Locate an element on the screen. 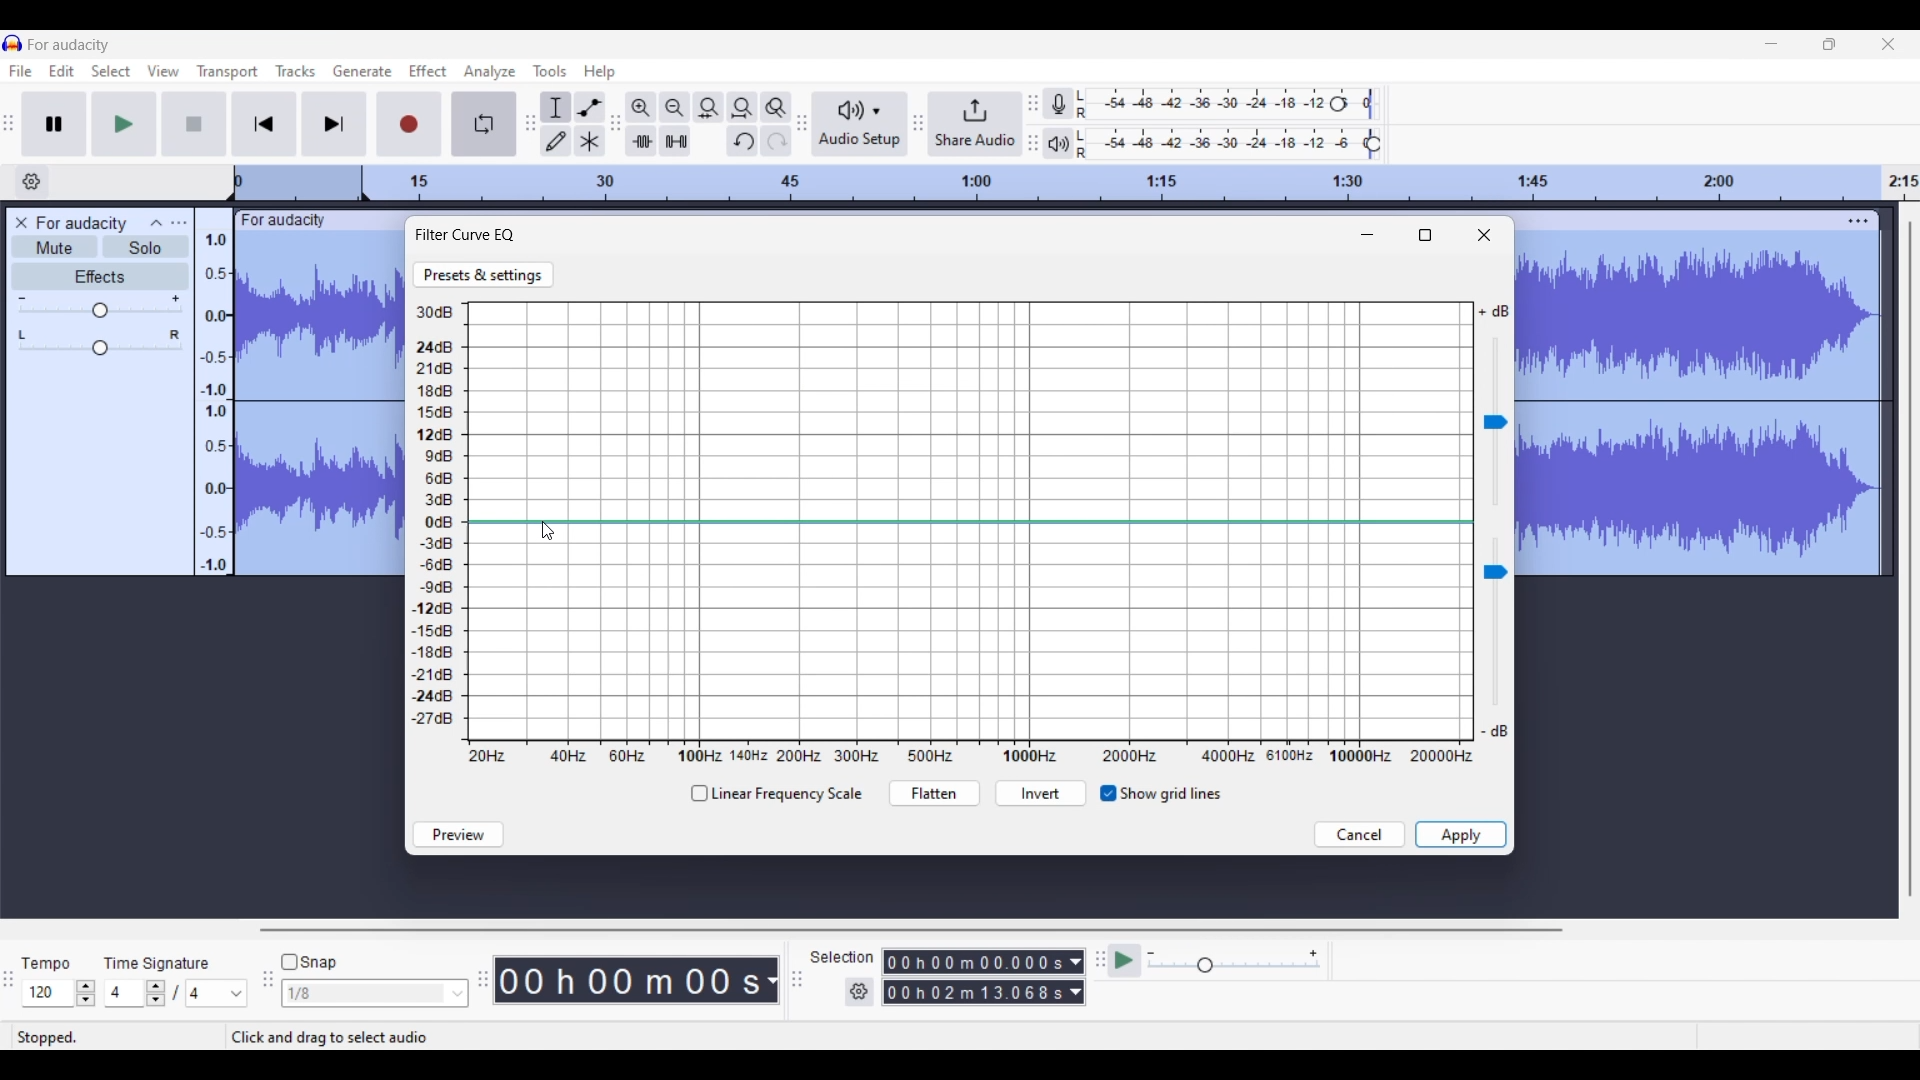 Image resolution: width=1920 pixels, height=1080 pixels. Min. gain is located at coordinates (22, 298).